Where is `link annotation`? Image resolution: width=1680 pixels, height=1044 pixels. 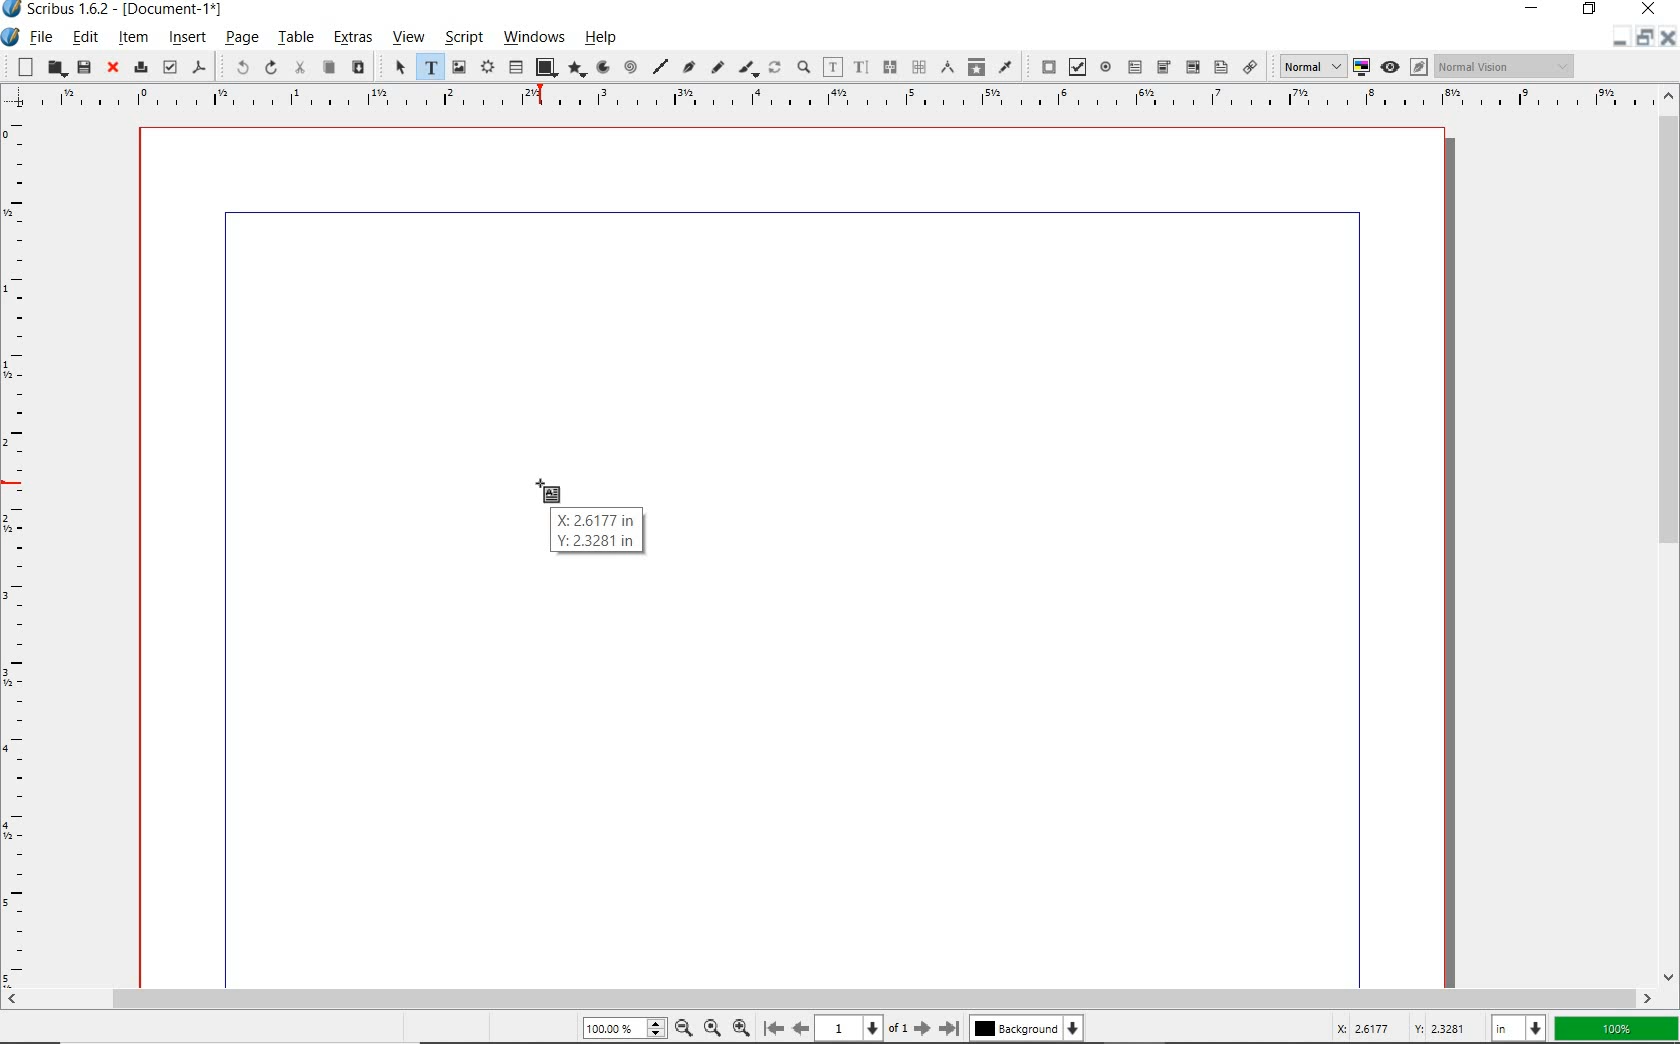
link annotation is located at coordinates (1252, 68).